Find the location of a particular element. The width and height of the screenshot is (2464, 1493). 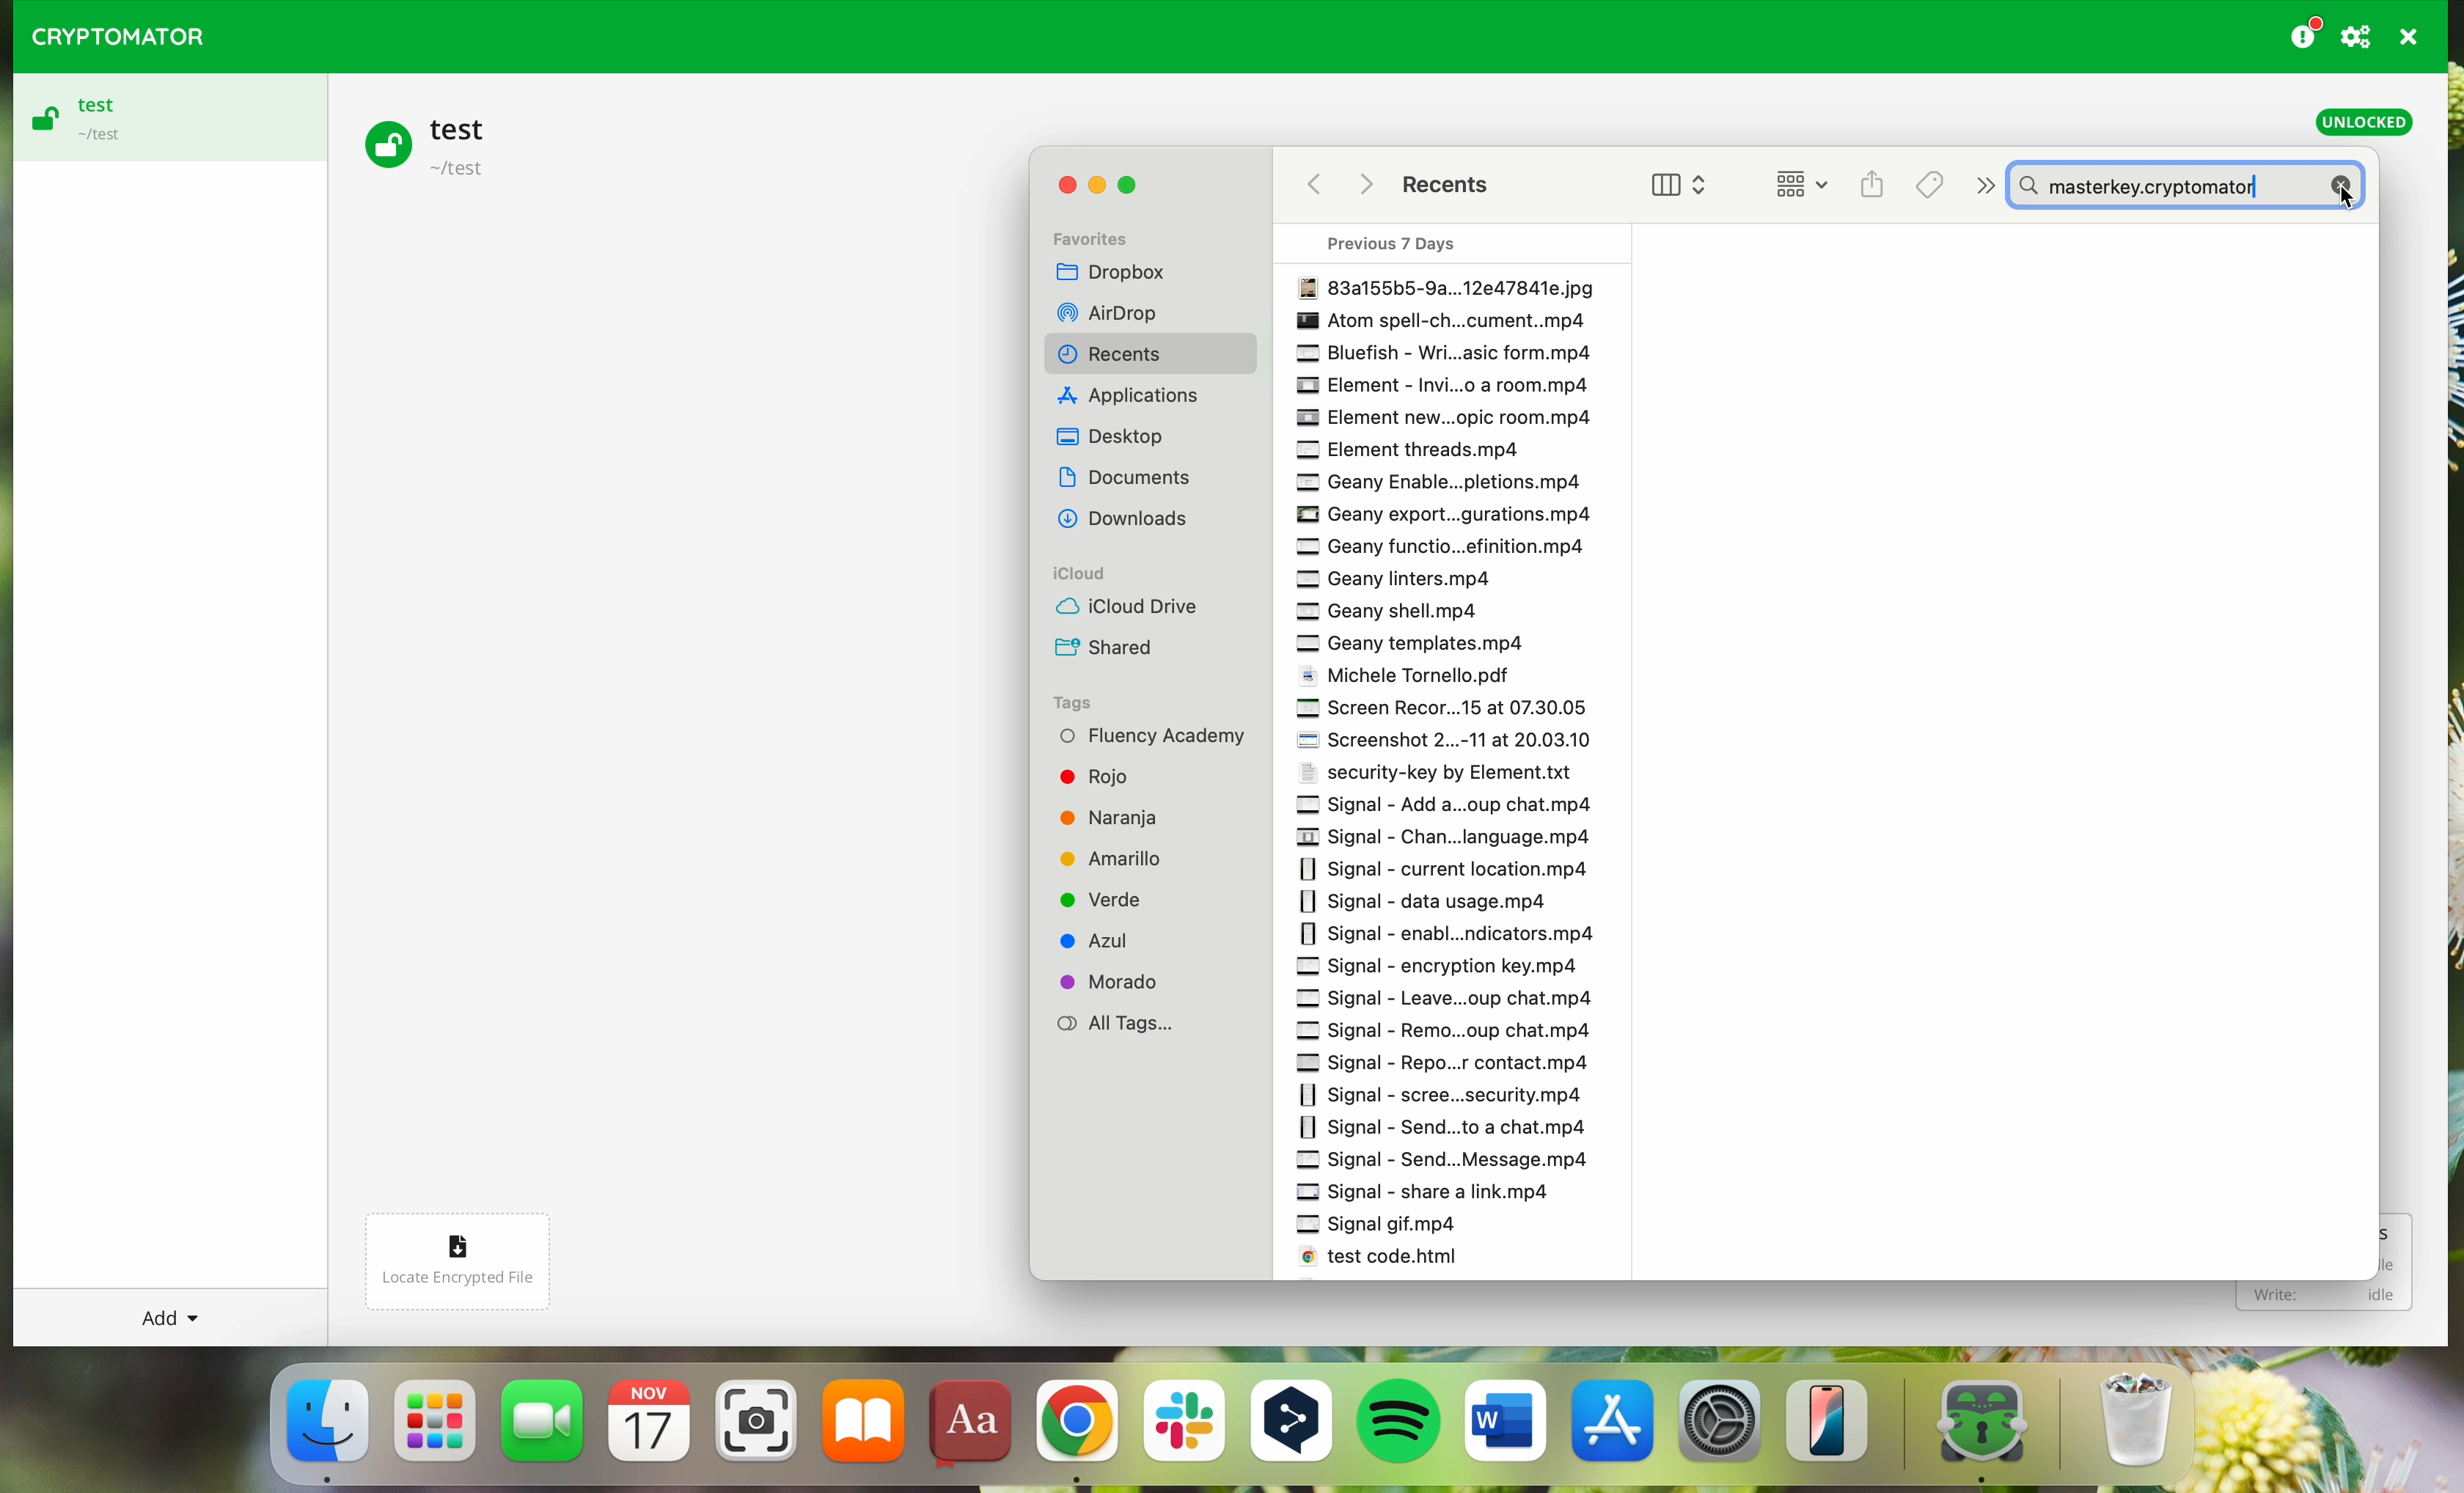

signal chan language is located at coordinates (1453, 835).